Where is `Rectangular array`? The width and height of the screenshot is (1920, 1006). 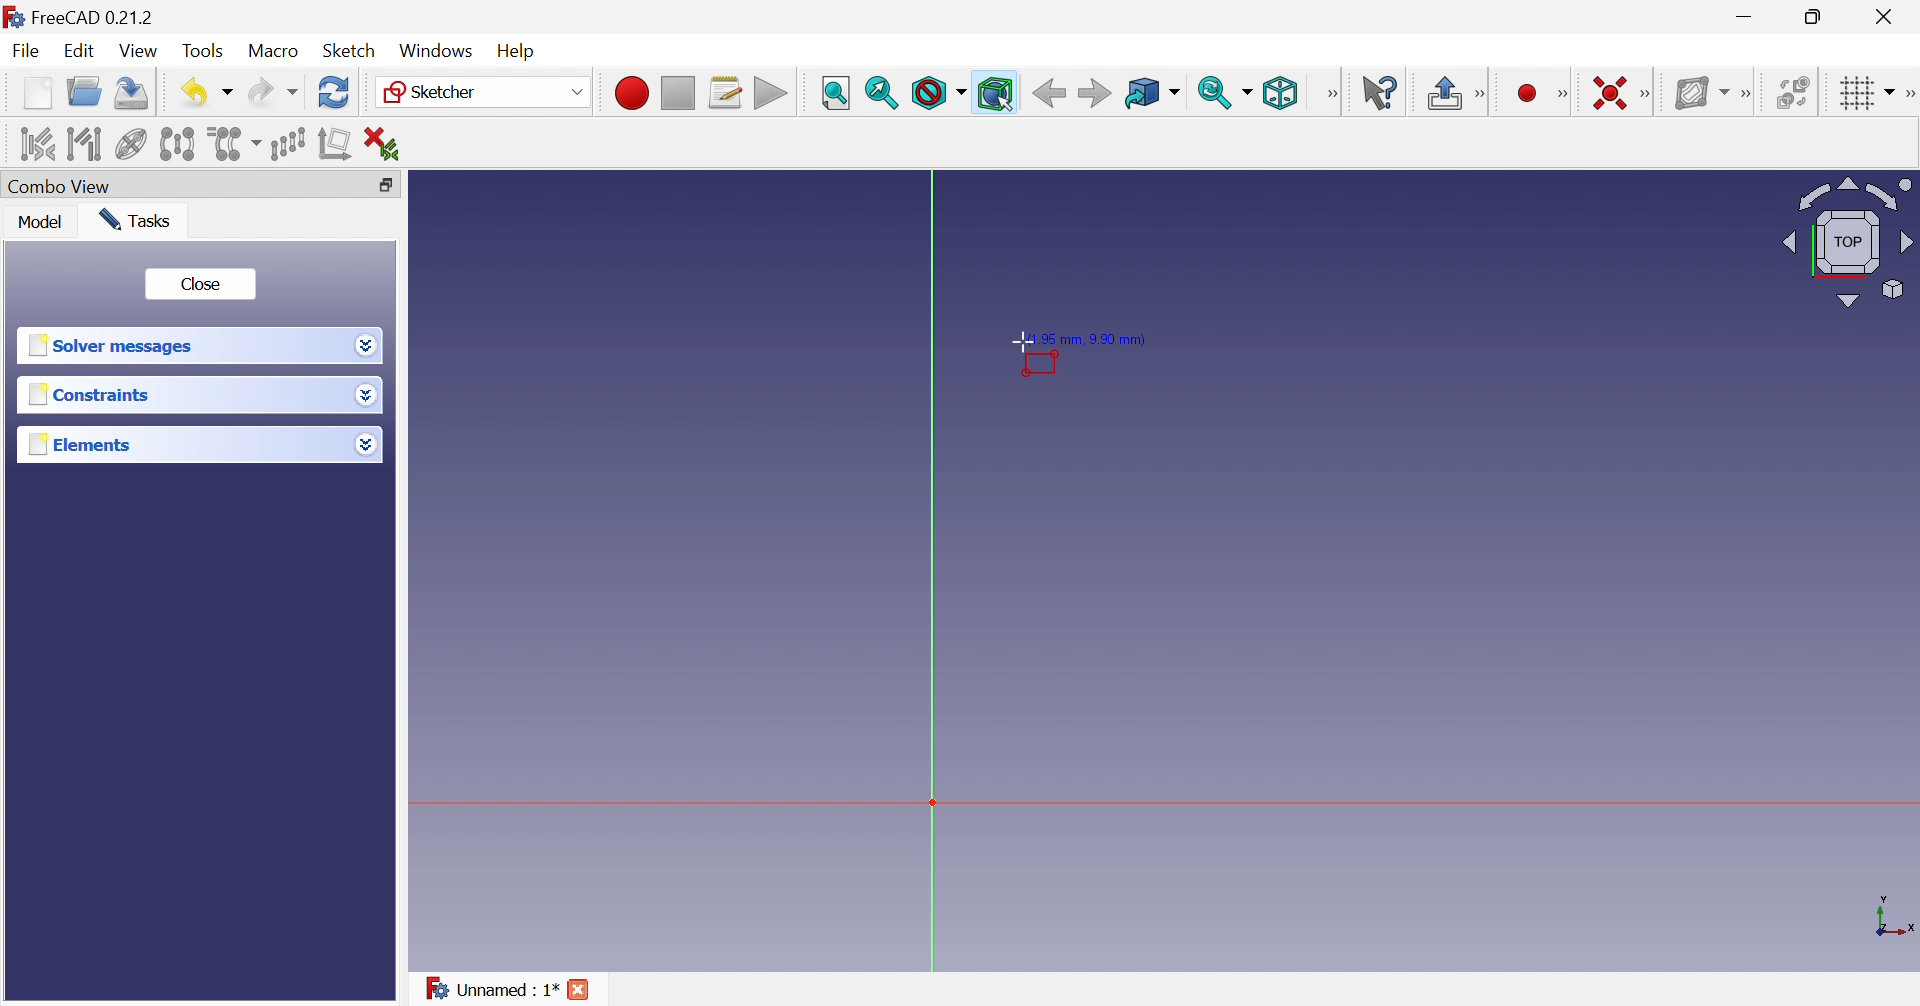 Rectangular array is located at coordinates (289, 145).